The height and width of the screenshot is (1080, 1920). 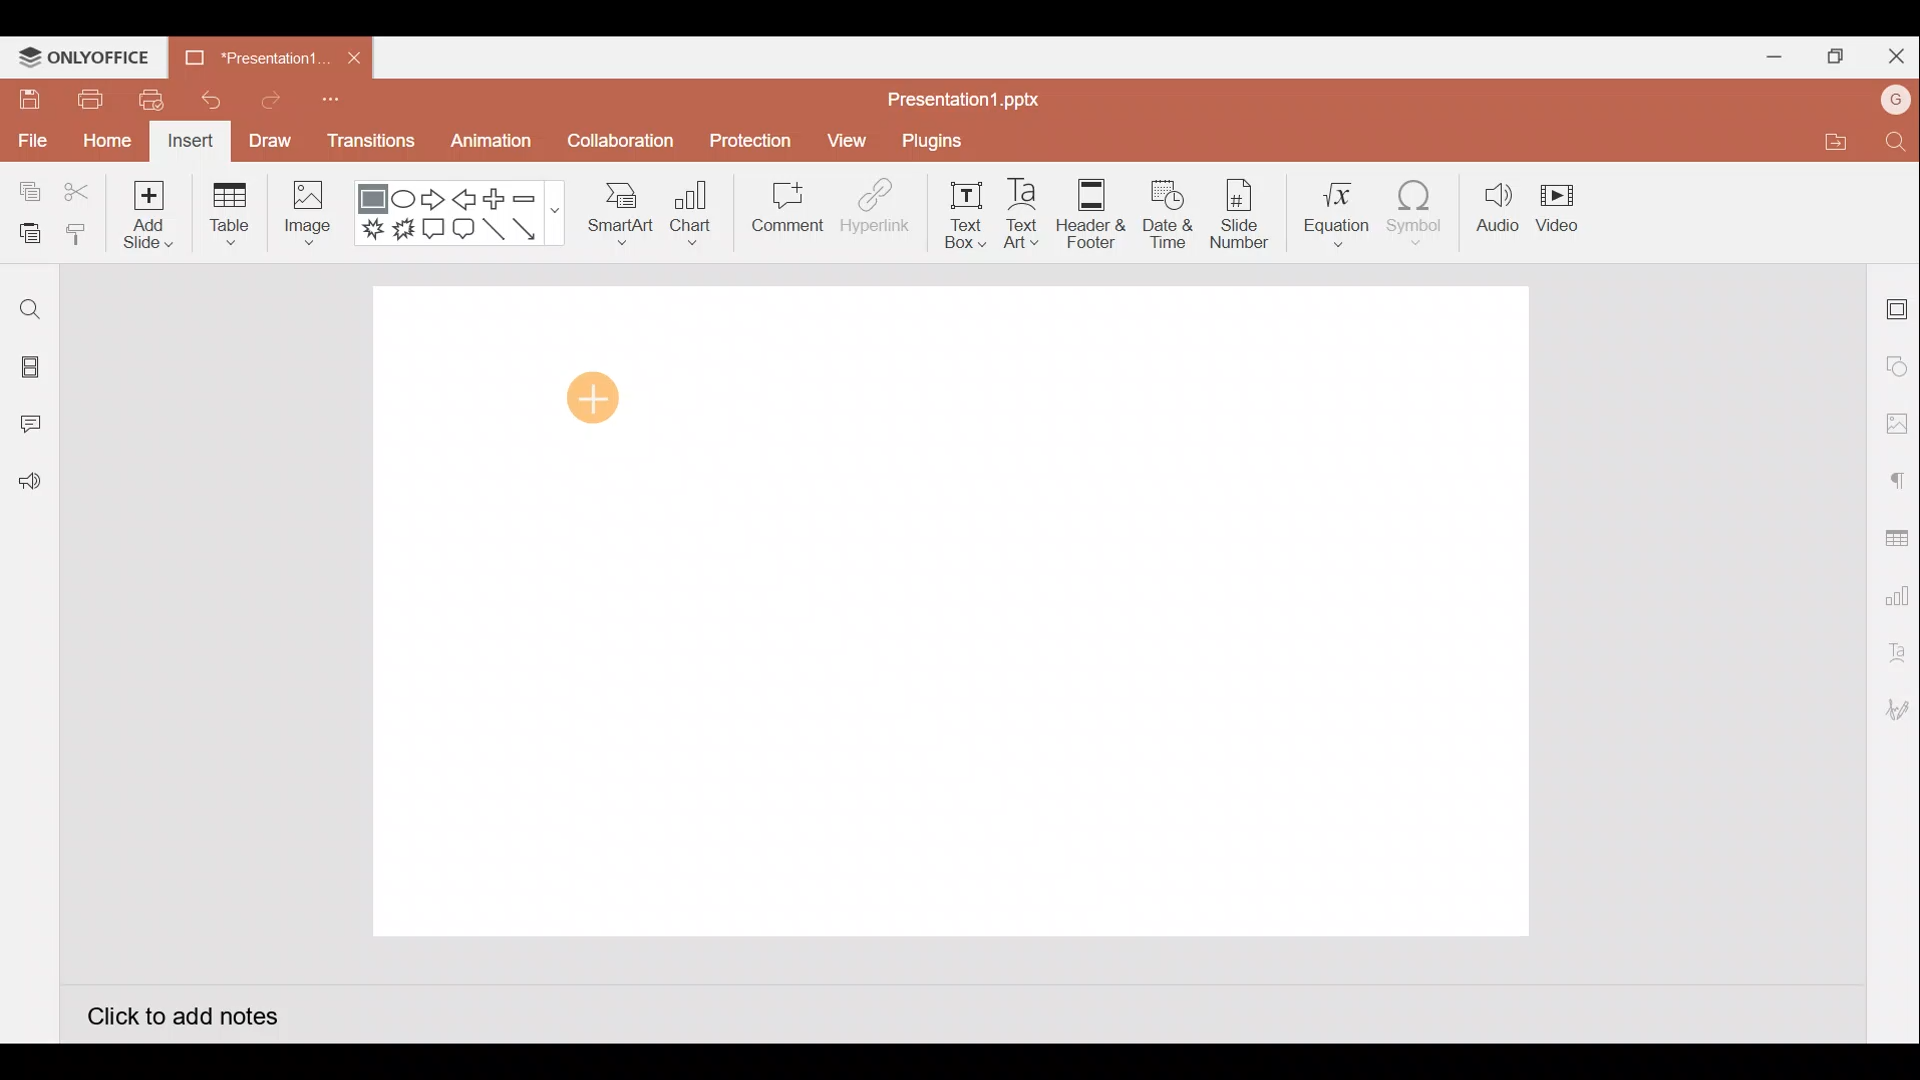 I want to click on Transitions, so click(x=372, y=146).